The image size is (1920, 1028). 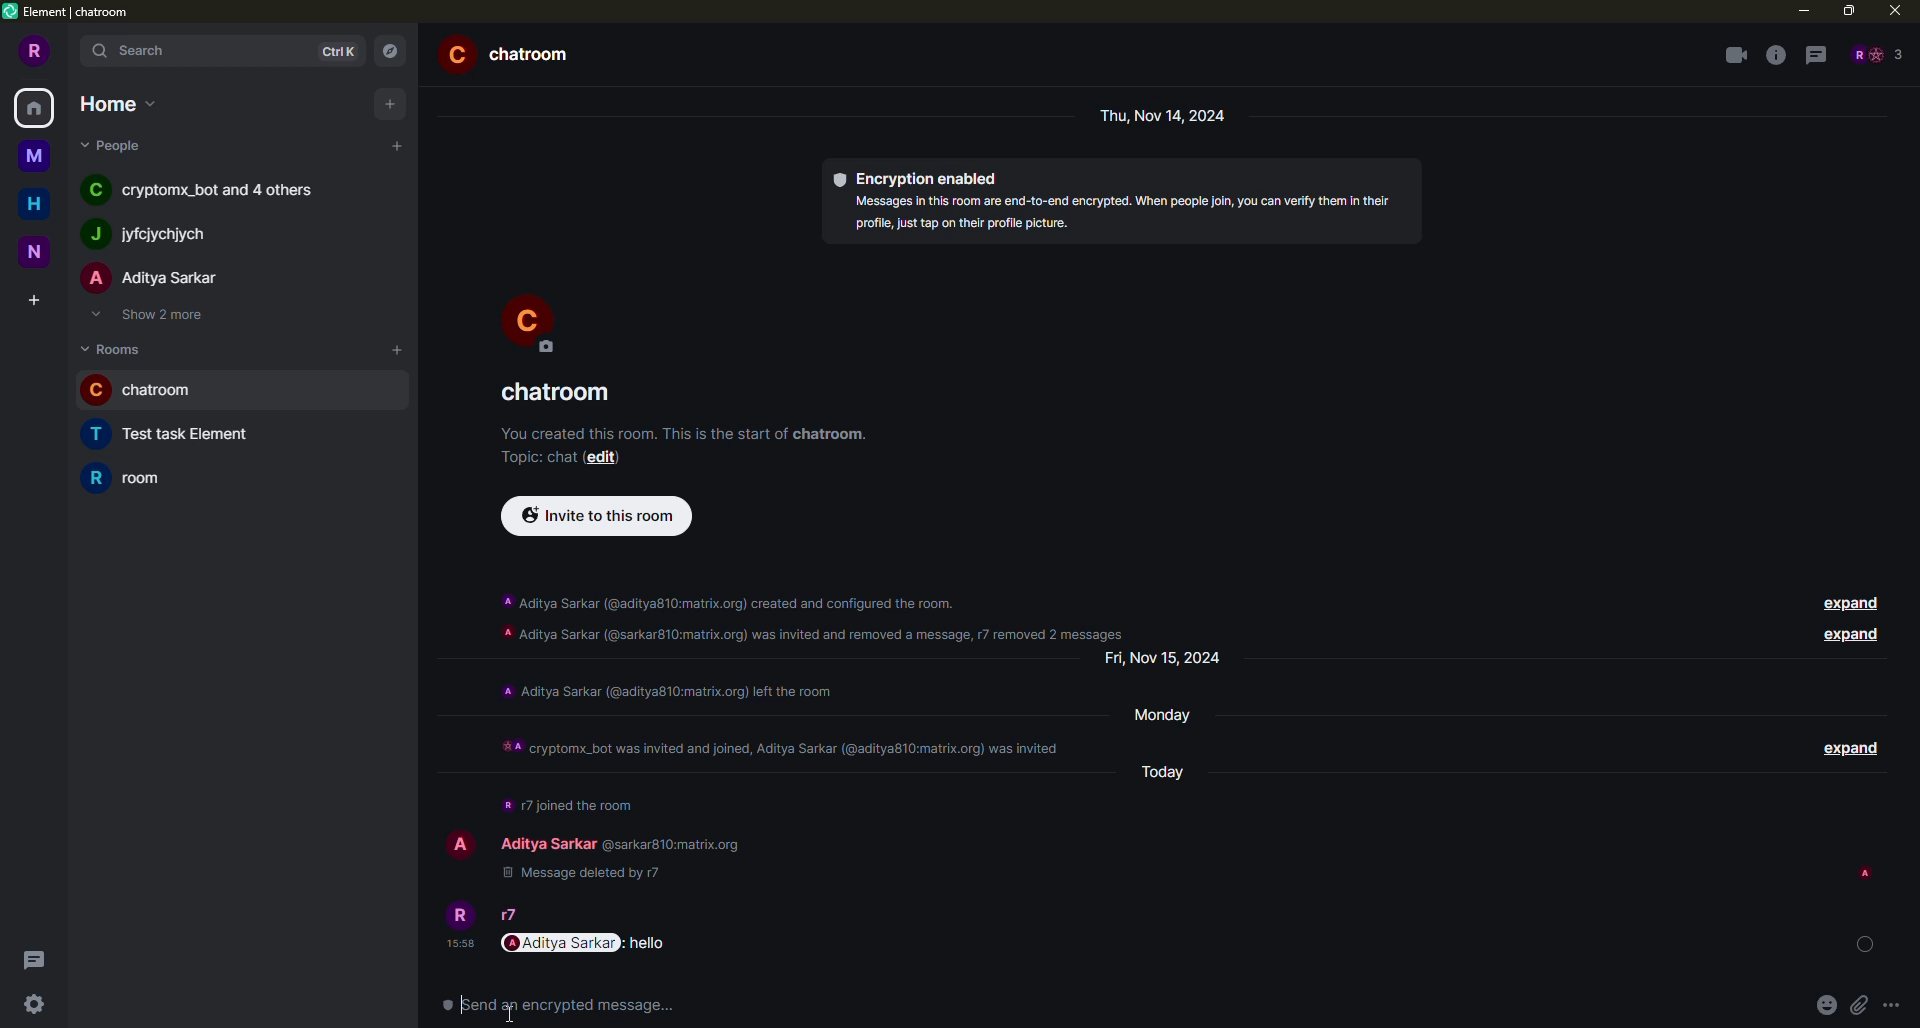 I want to click on info, so click(x=670, y=691).